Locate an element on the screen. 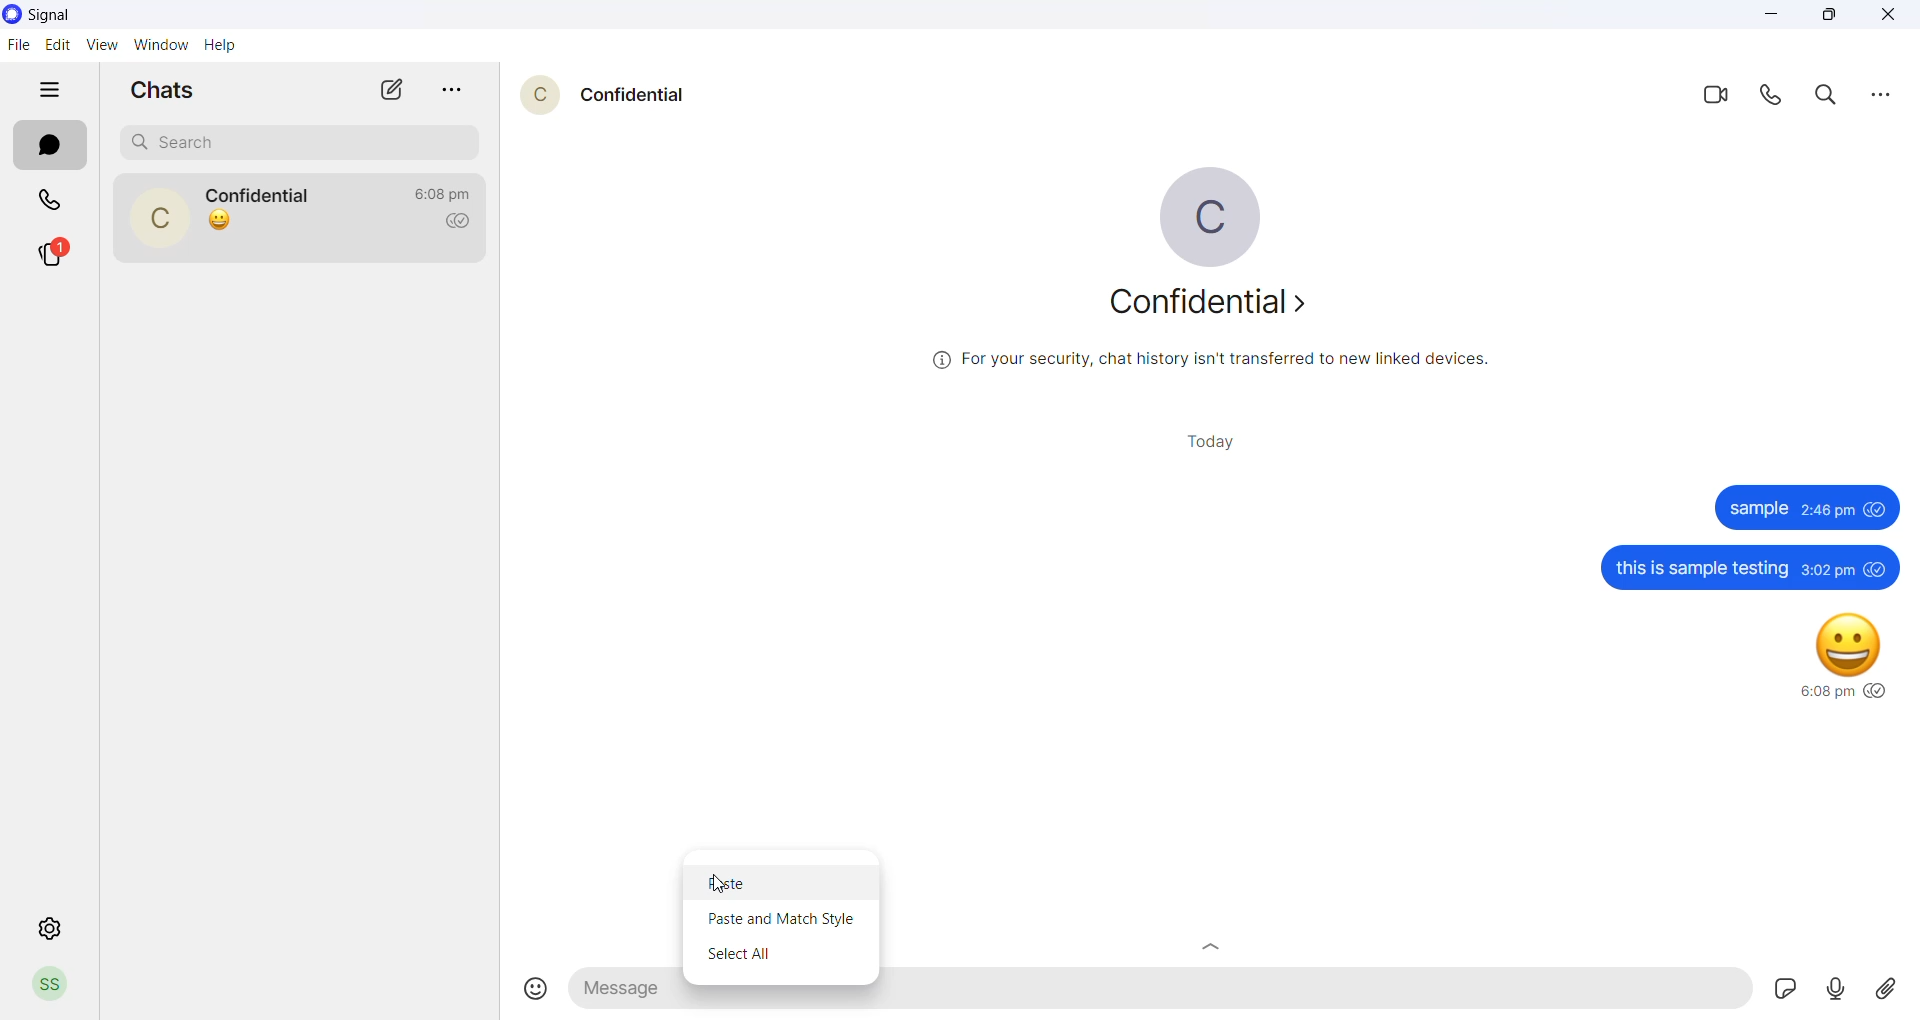  application name and logo is located at coordinates (59, 15).